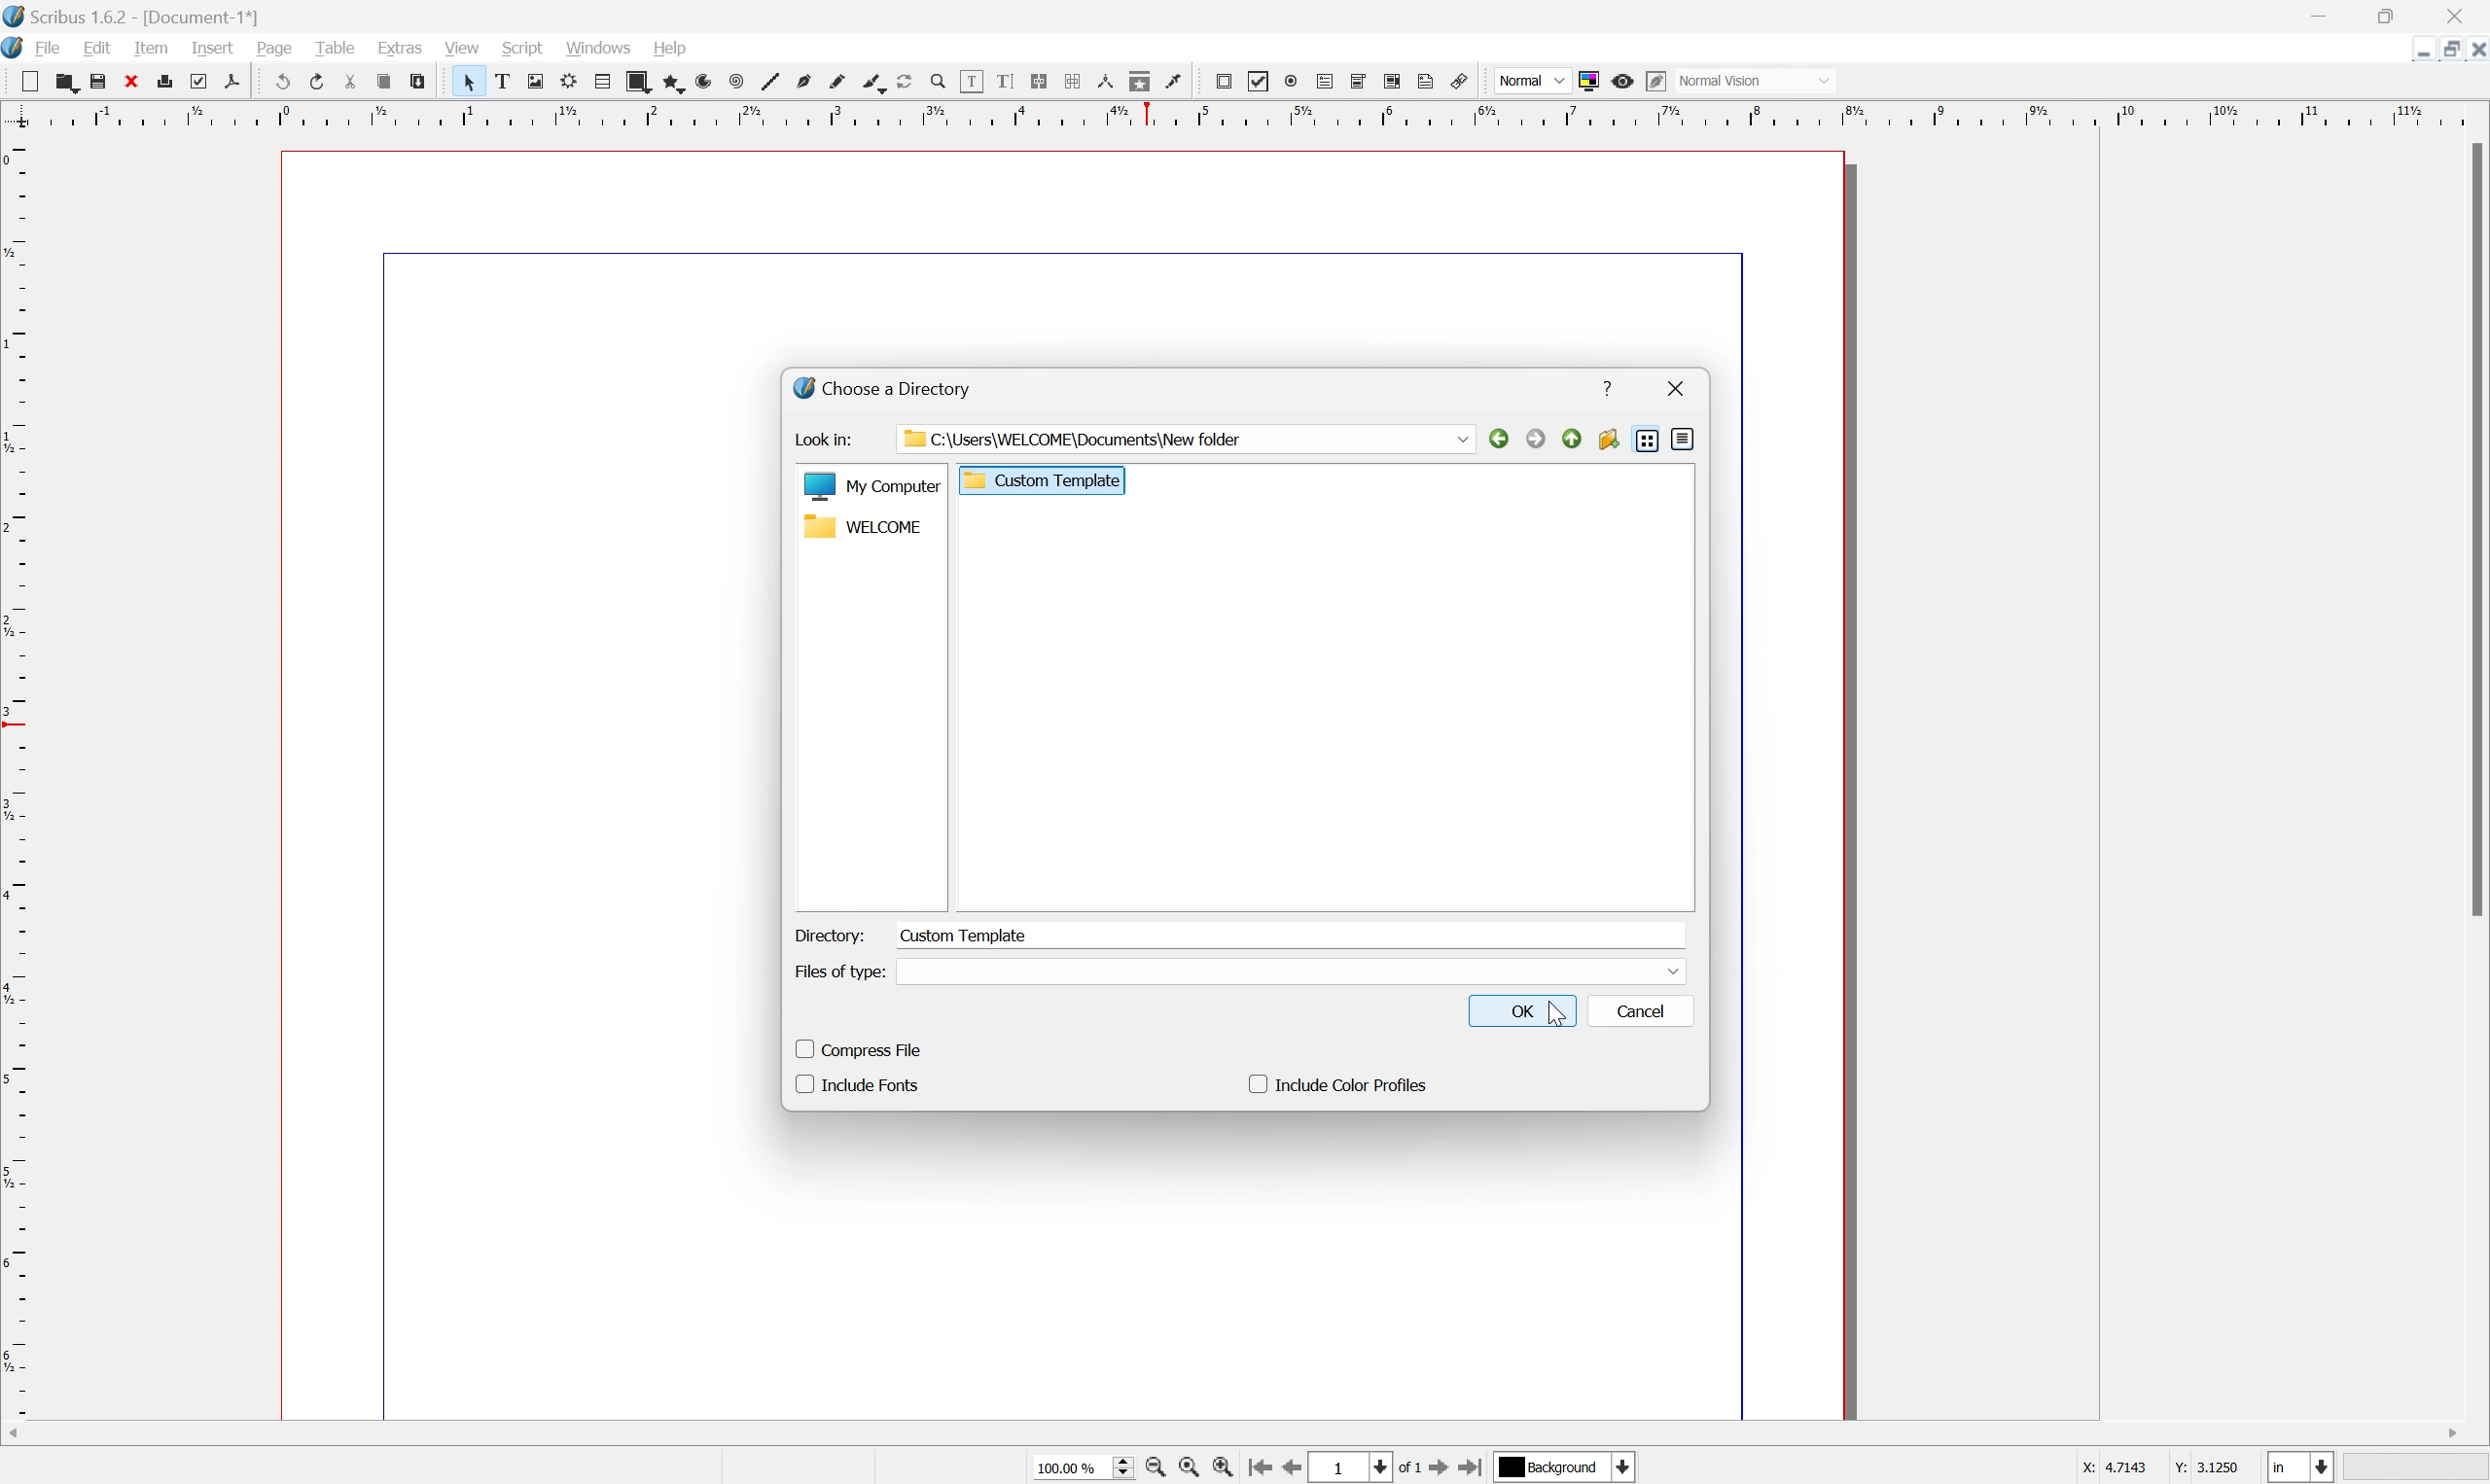  I want to click on redo, so click(313, 80).